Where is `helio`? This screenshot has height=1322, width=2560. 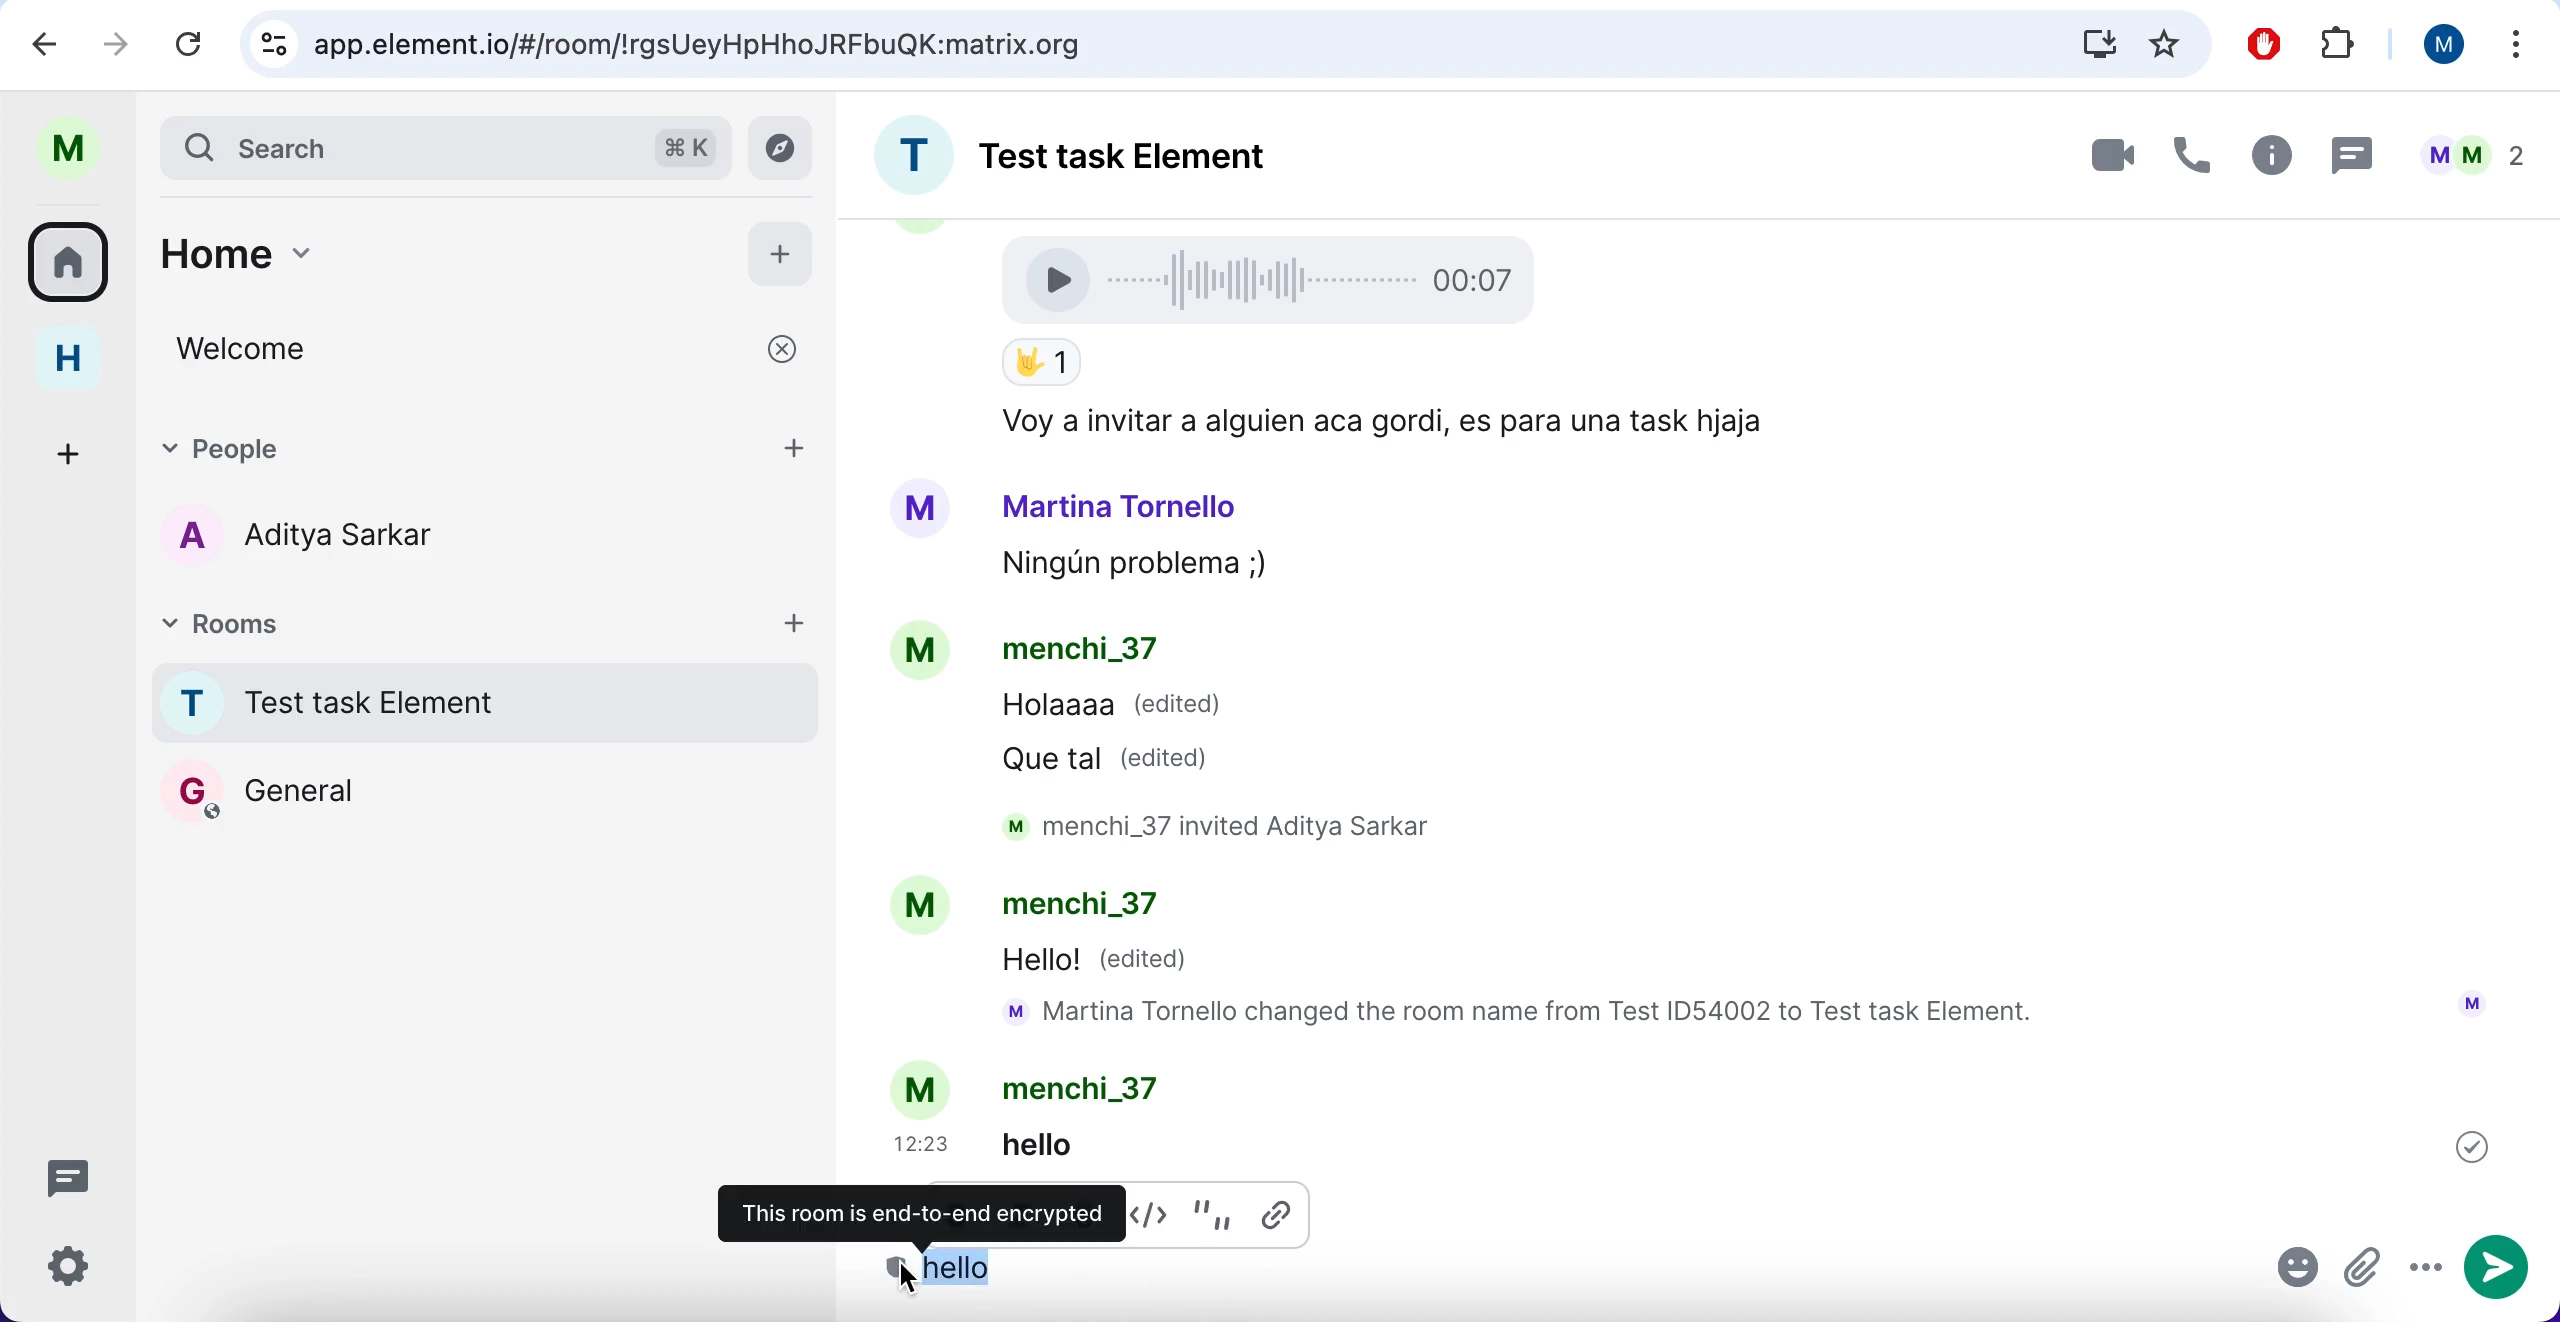 helio is located at coordinates (1070, 1143).